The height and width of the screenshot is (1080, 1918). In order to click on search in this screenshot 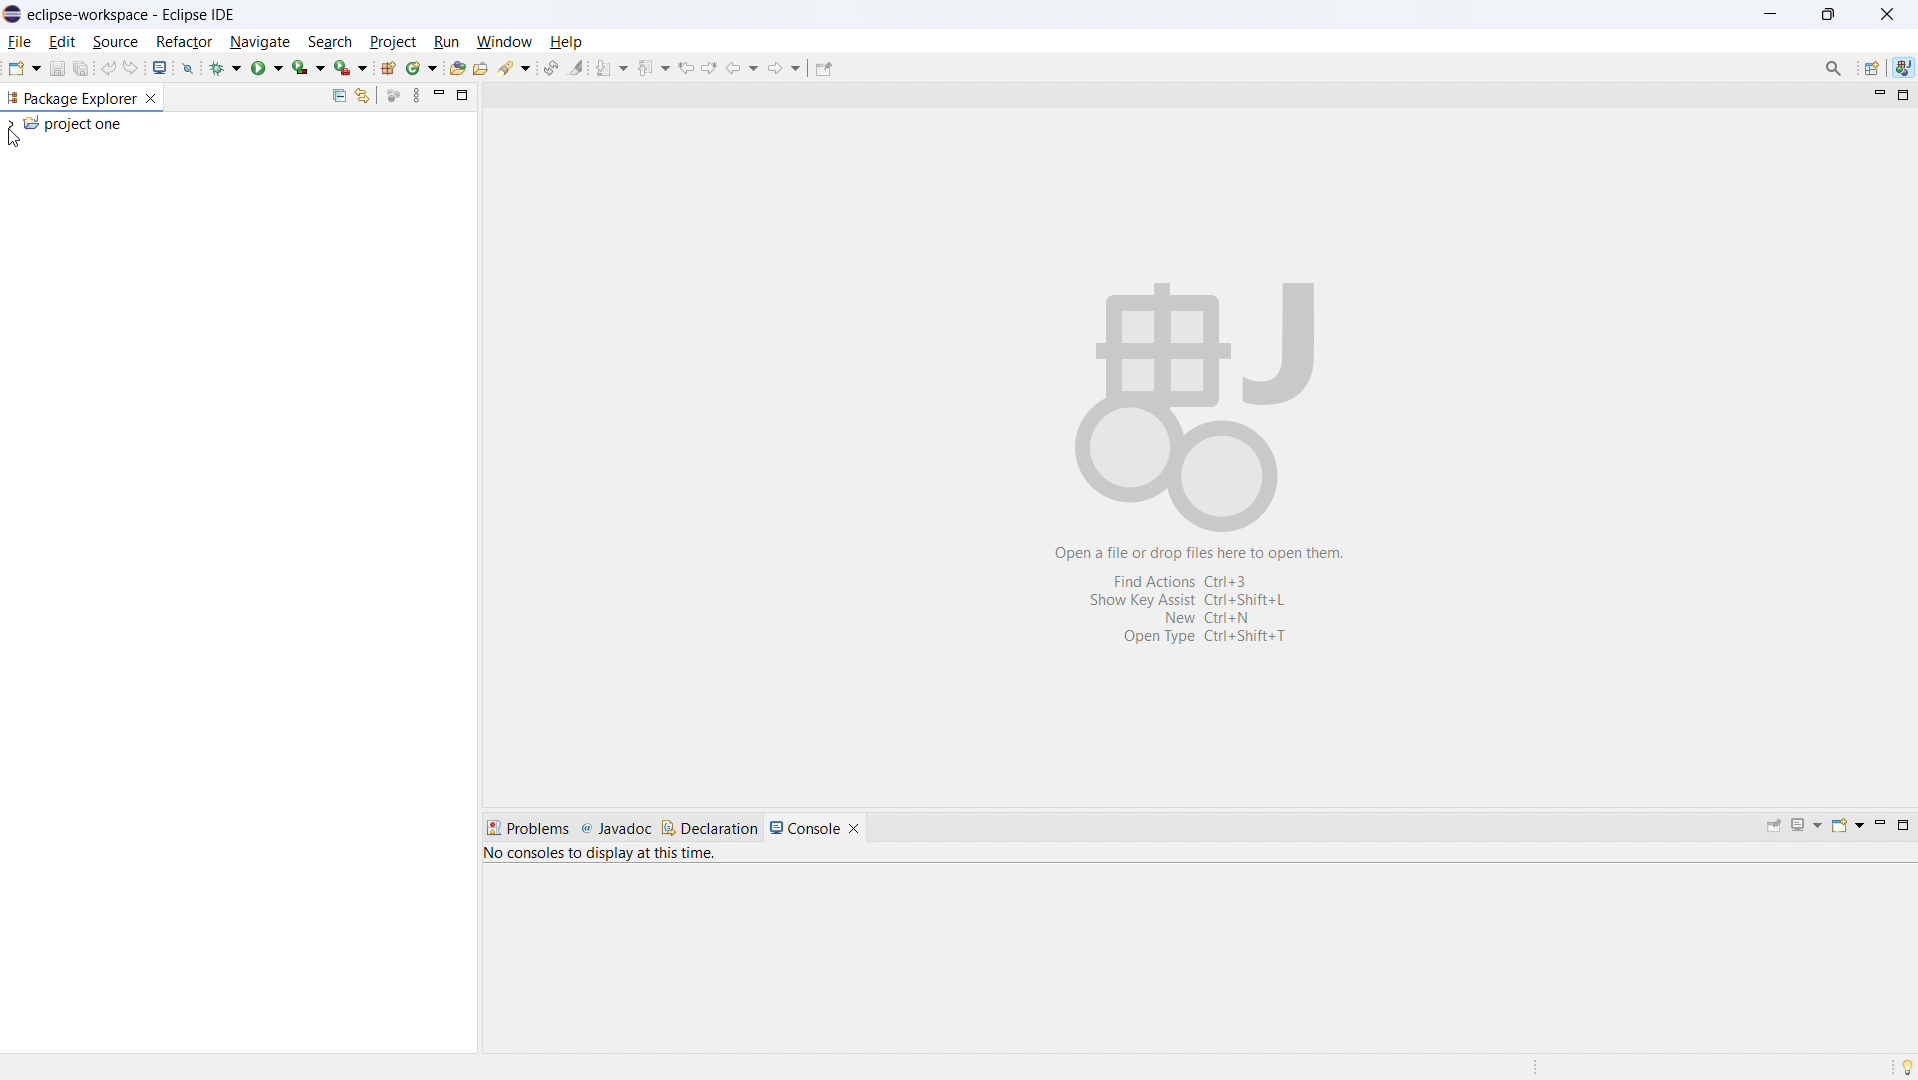, I will do `click(329, 39)`.